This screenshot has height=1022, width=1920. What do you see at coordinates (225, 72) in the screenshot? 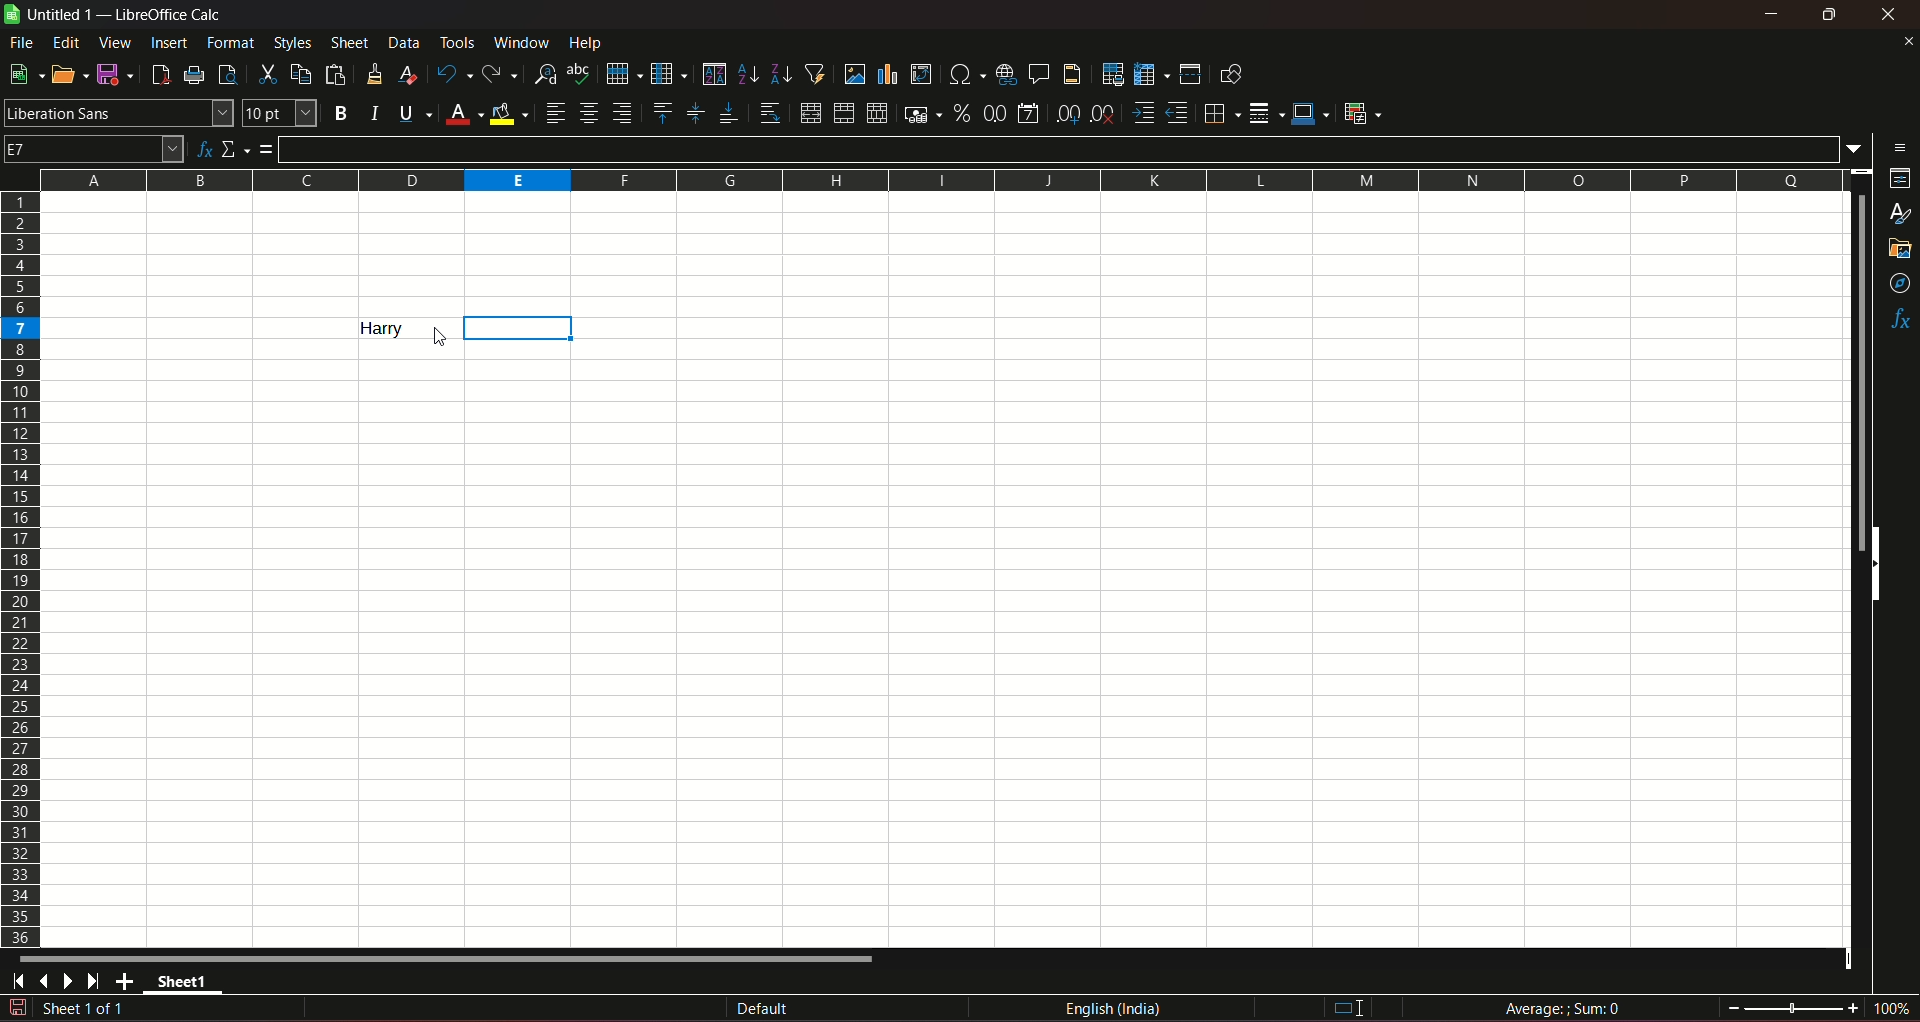
I see `toggle print preview` at bounding box center [225, 72].